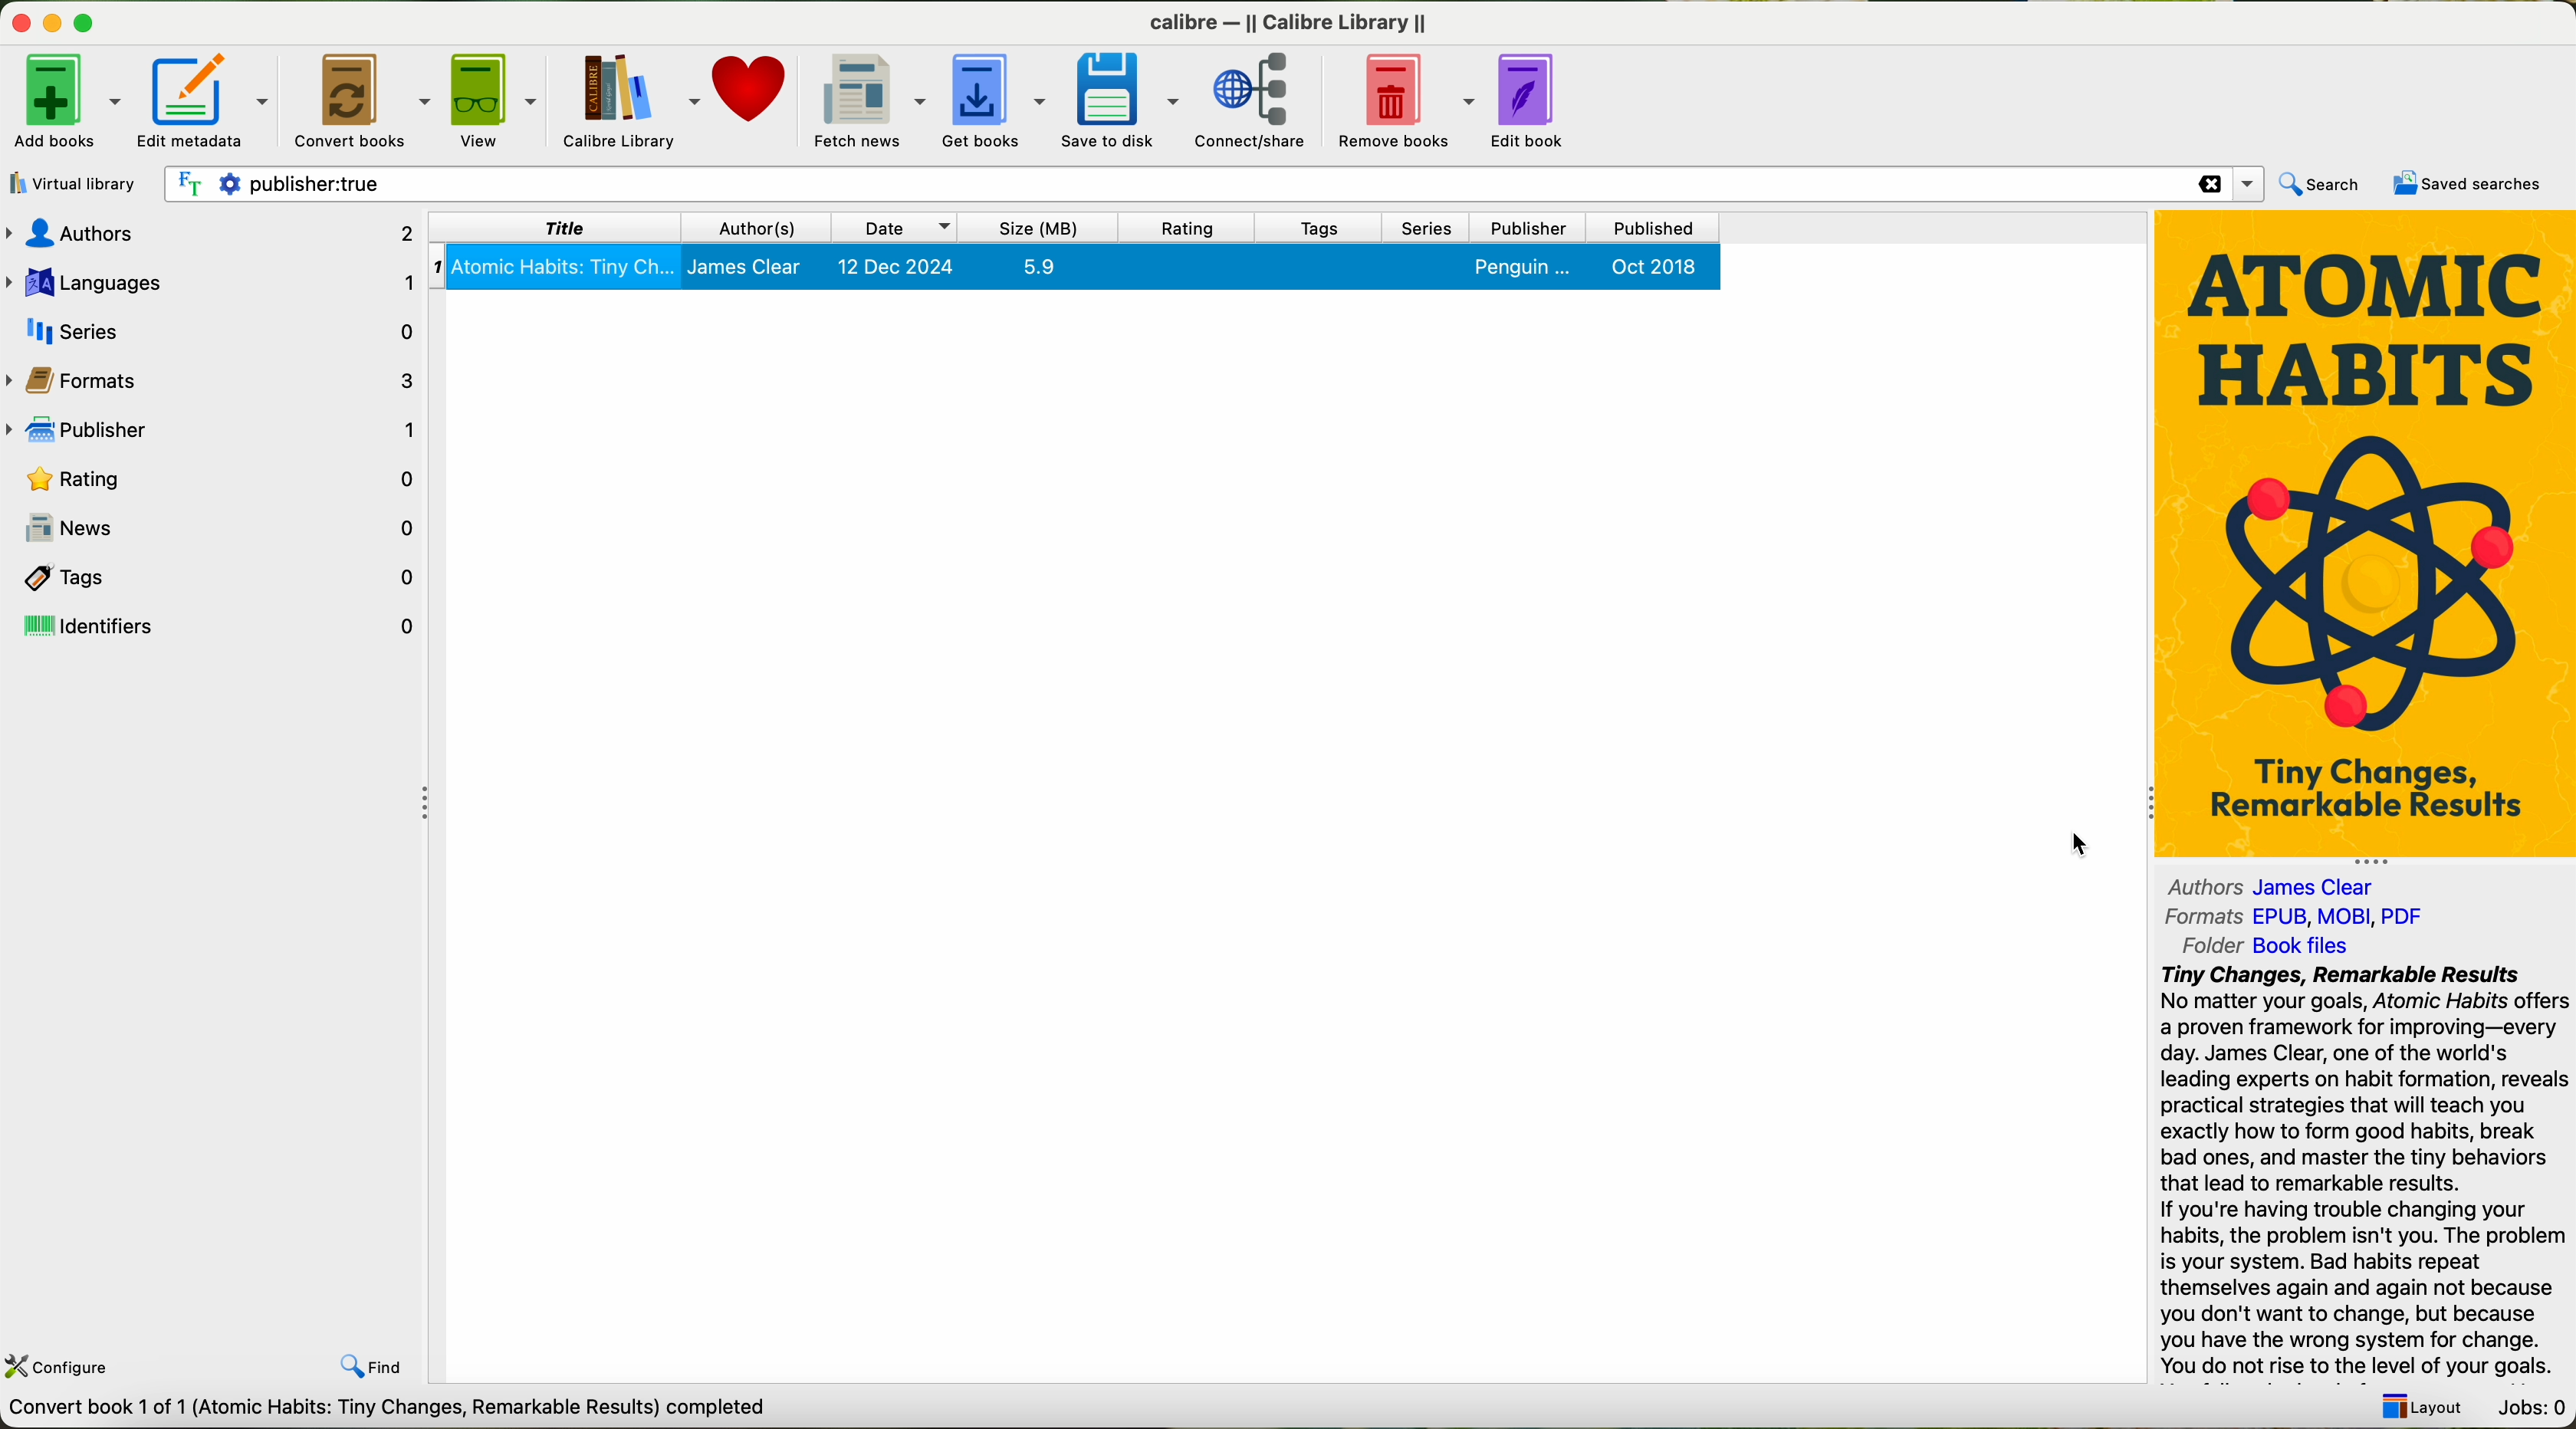 The height and width of the screenshot is (1429, 2576). What do you see at coordinates (407, 1414) in the screenshot?
I see `data` at bounding box center [407, 1414].